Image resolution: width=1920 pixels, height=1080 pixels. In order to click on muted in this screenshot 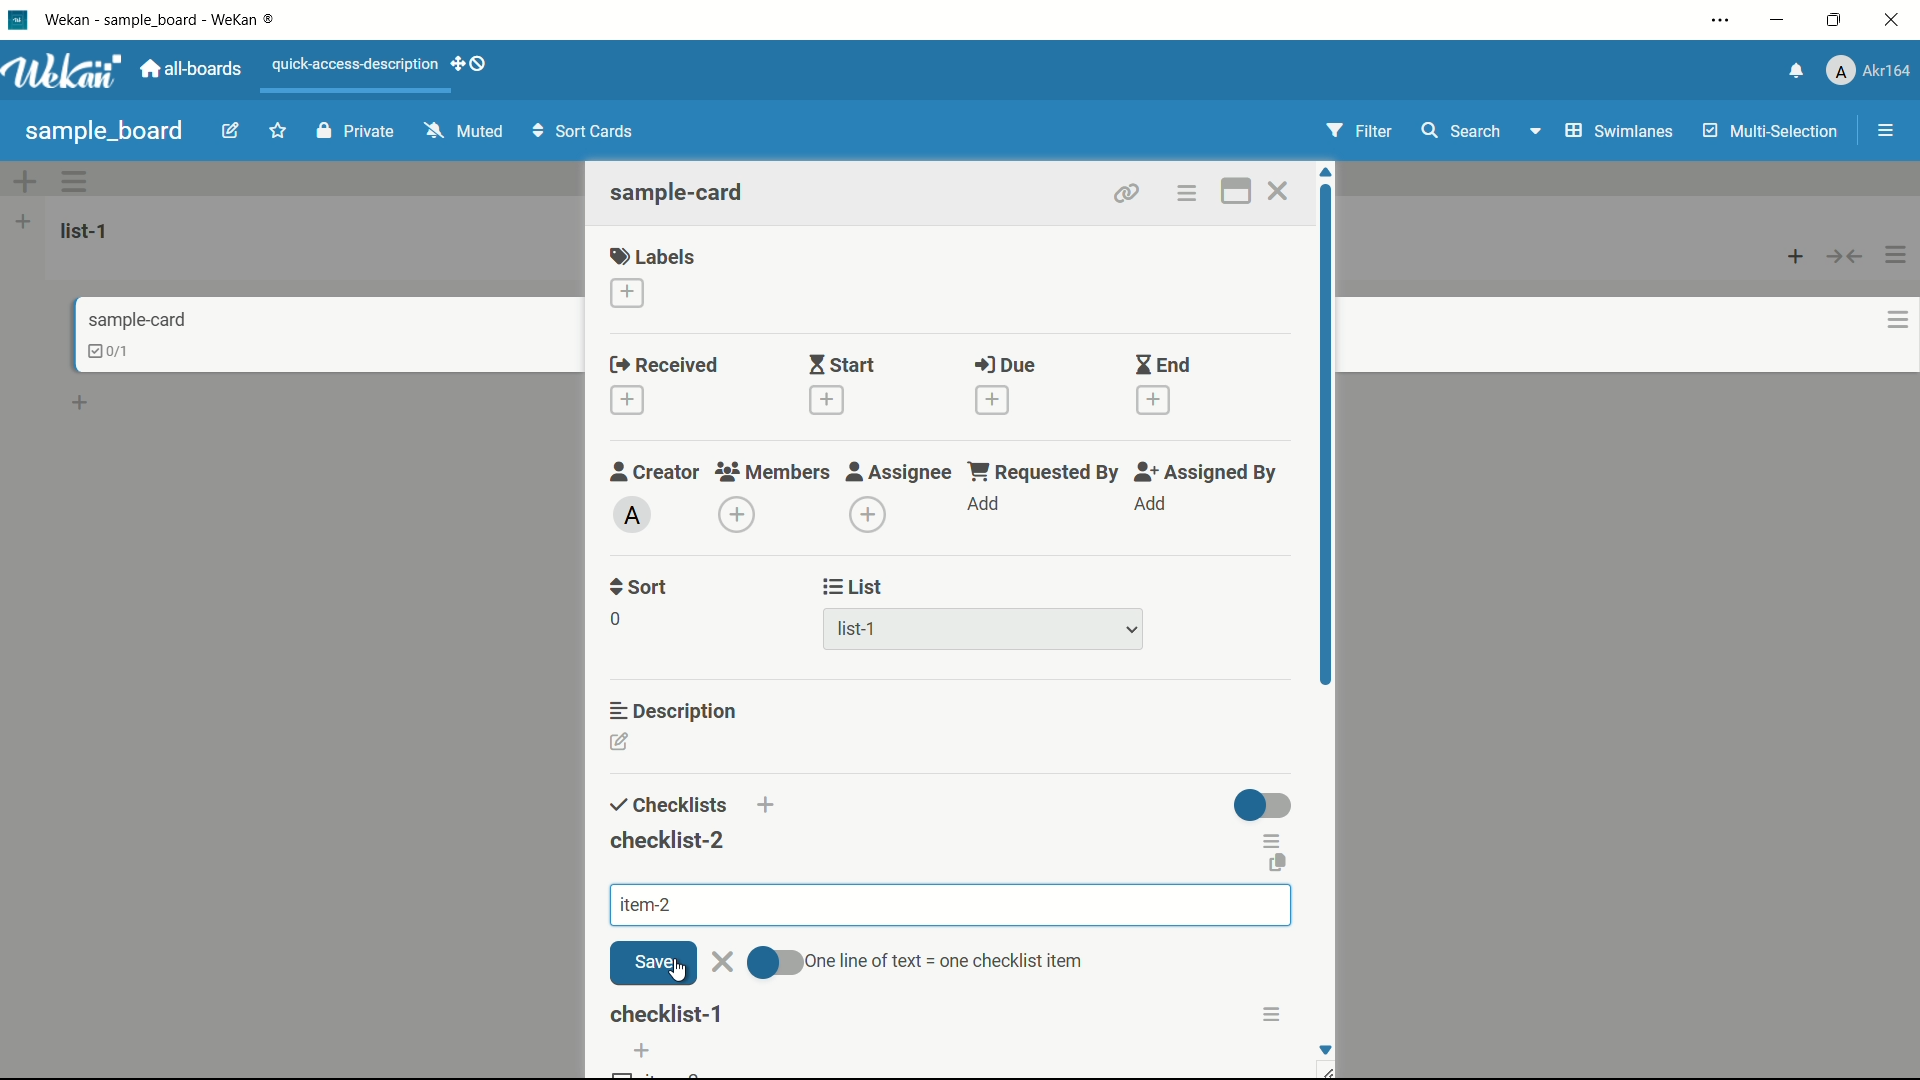, I will do `click(461, 132)`.